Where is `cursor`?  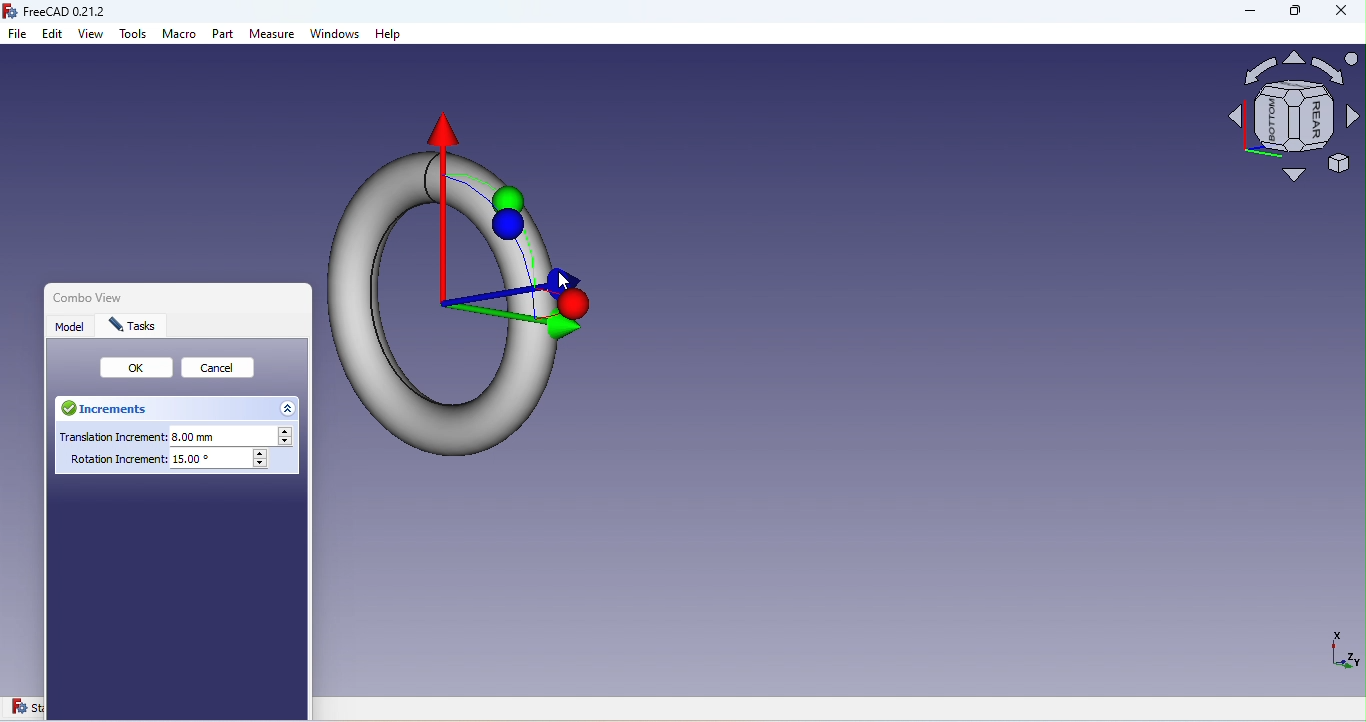
cursor is located at coordinates (567, 282).